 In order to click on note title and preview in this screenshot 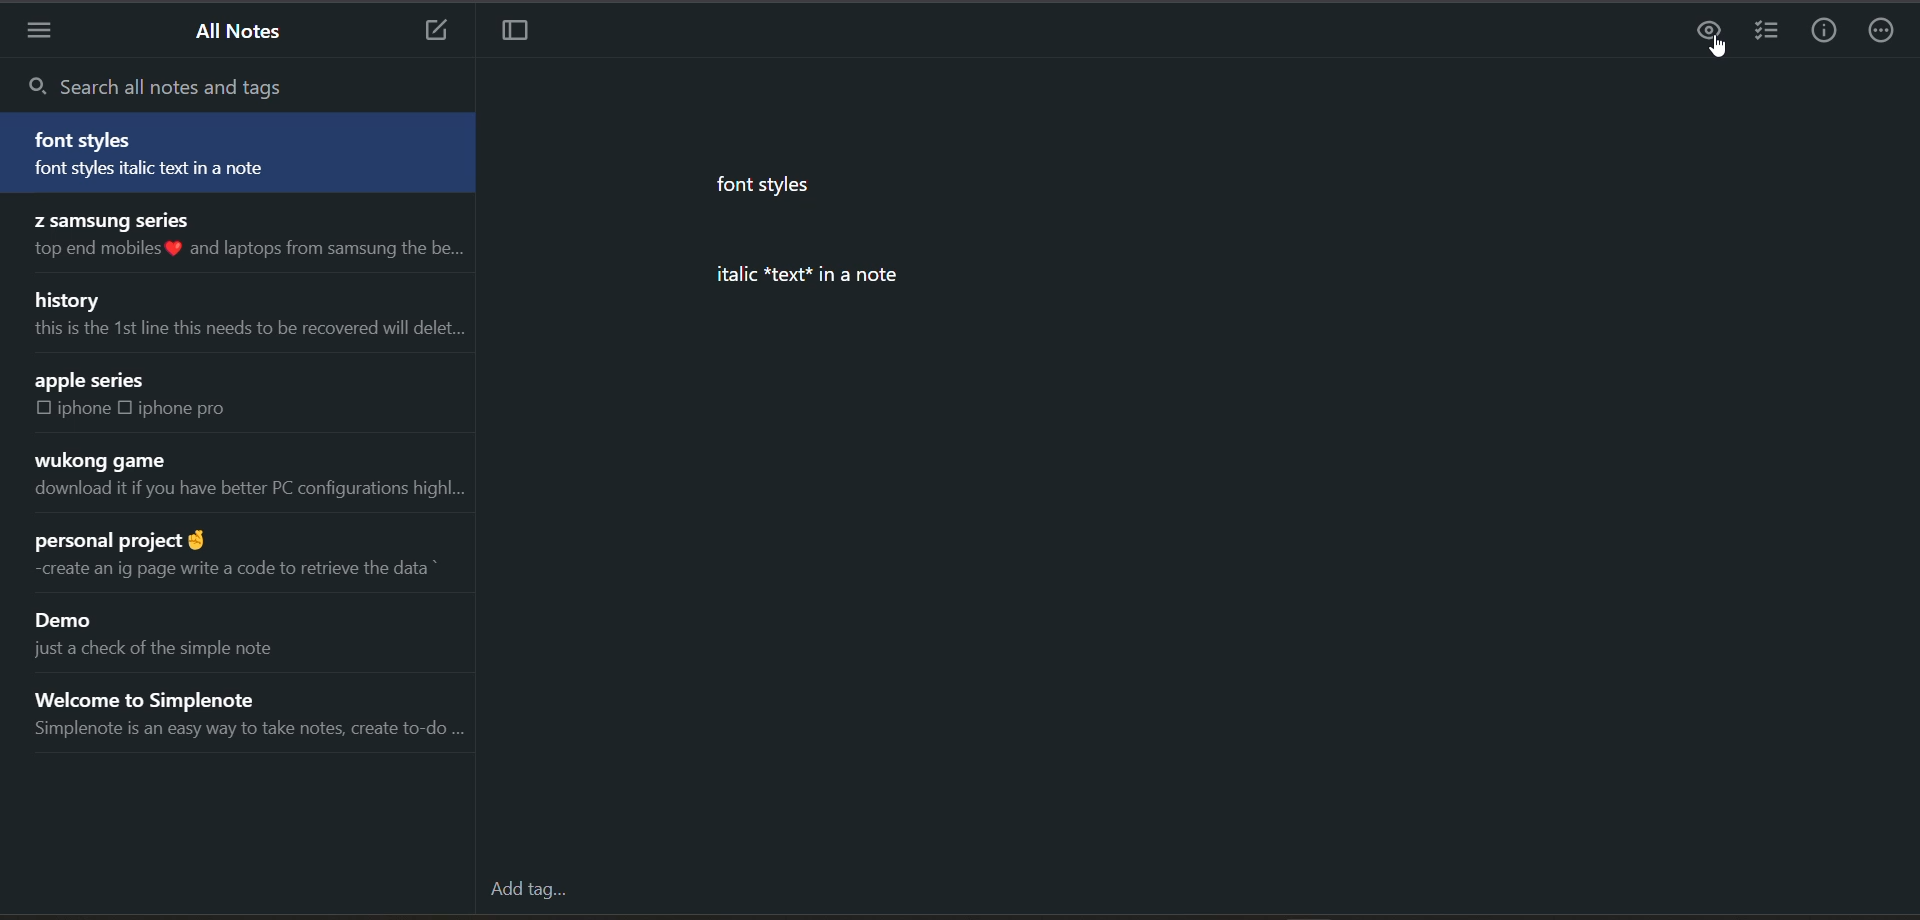, I will do `click(178, 632)`.